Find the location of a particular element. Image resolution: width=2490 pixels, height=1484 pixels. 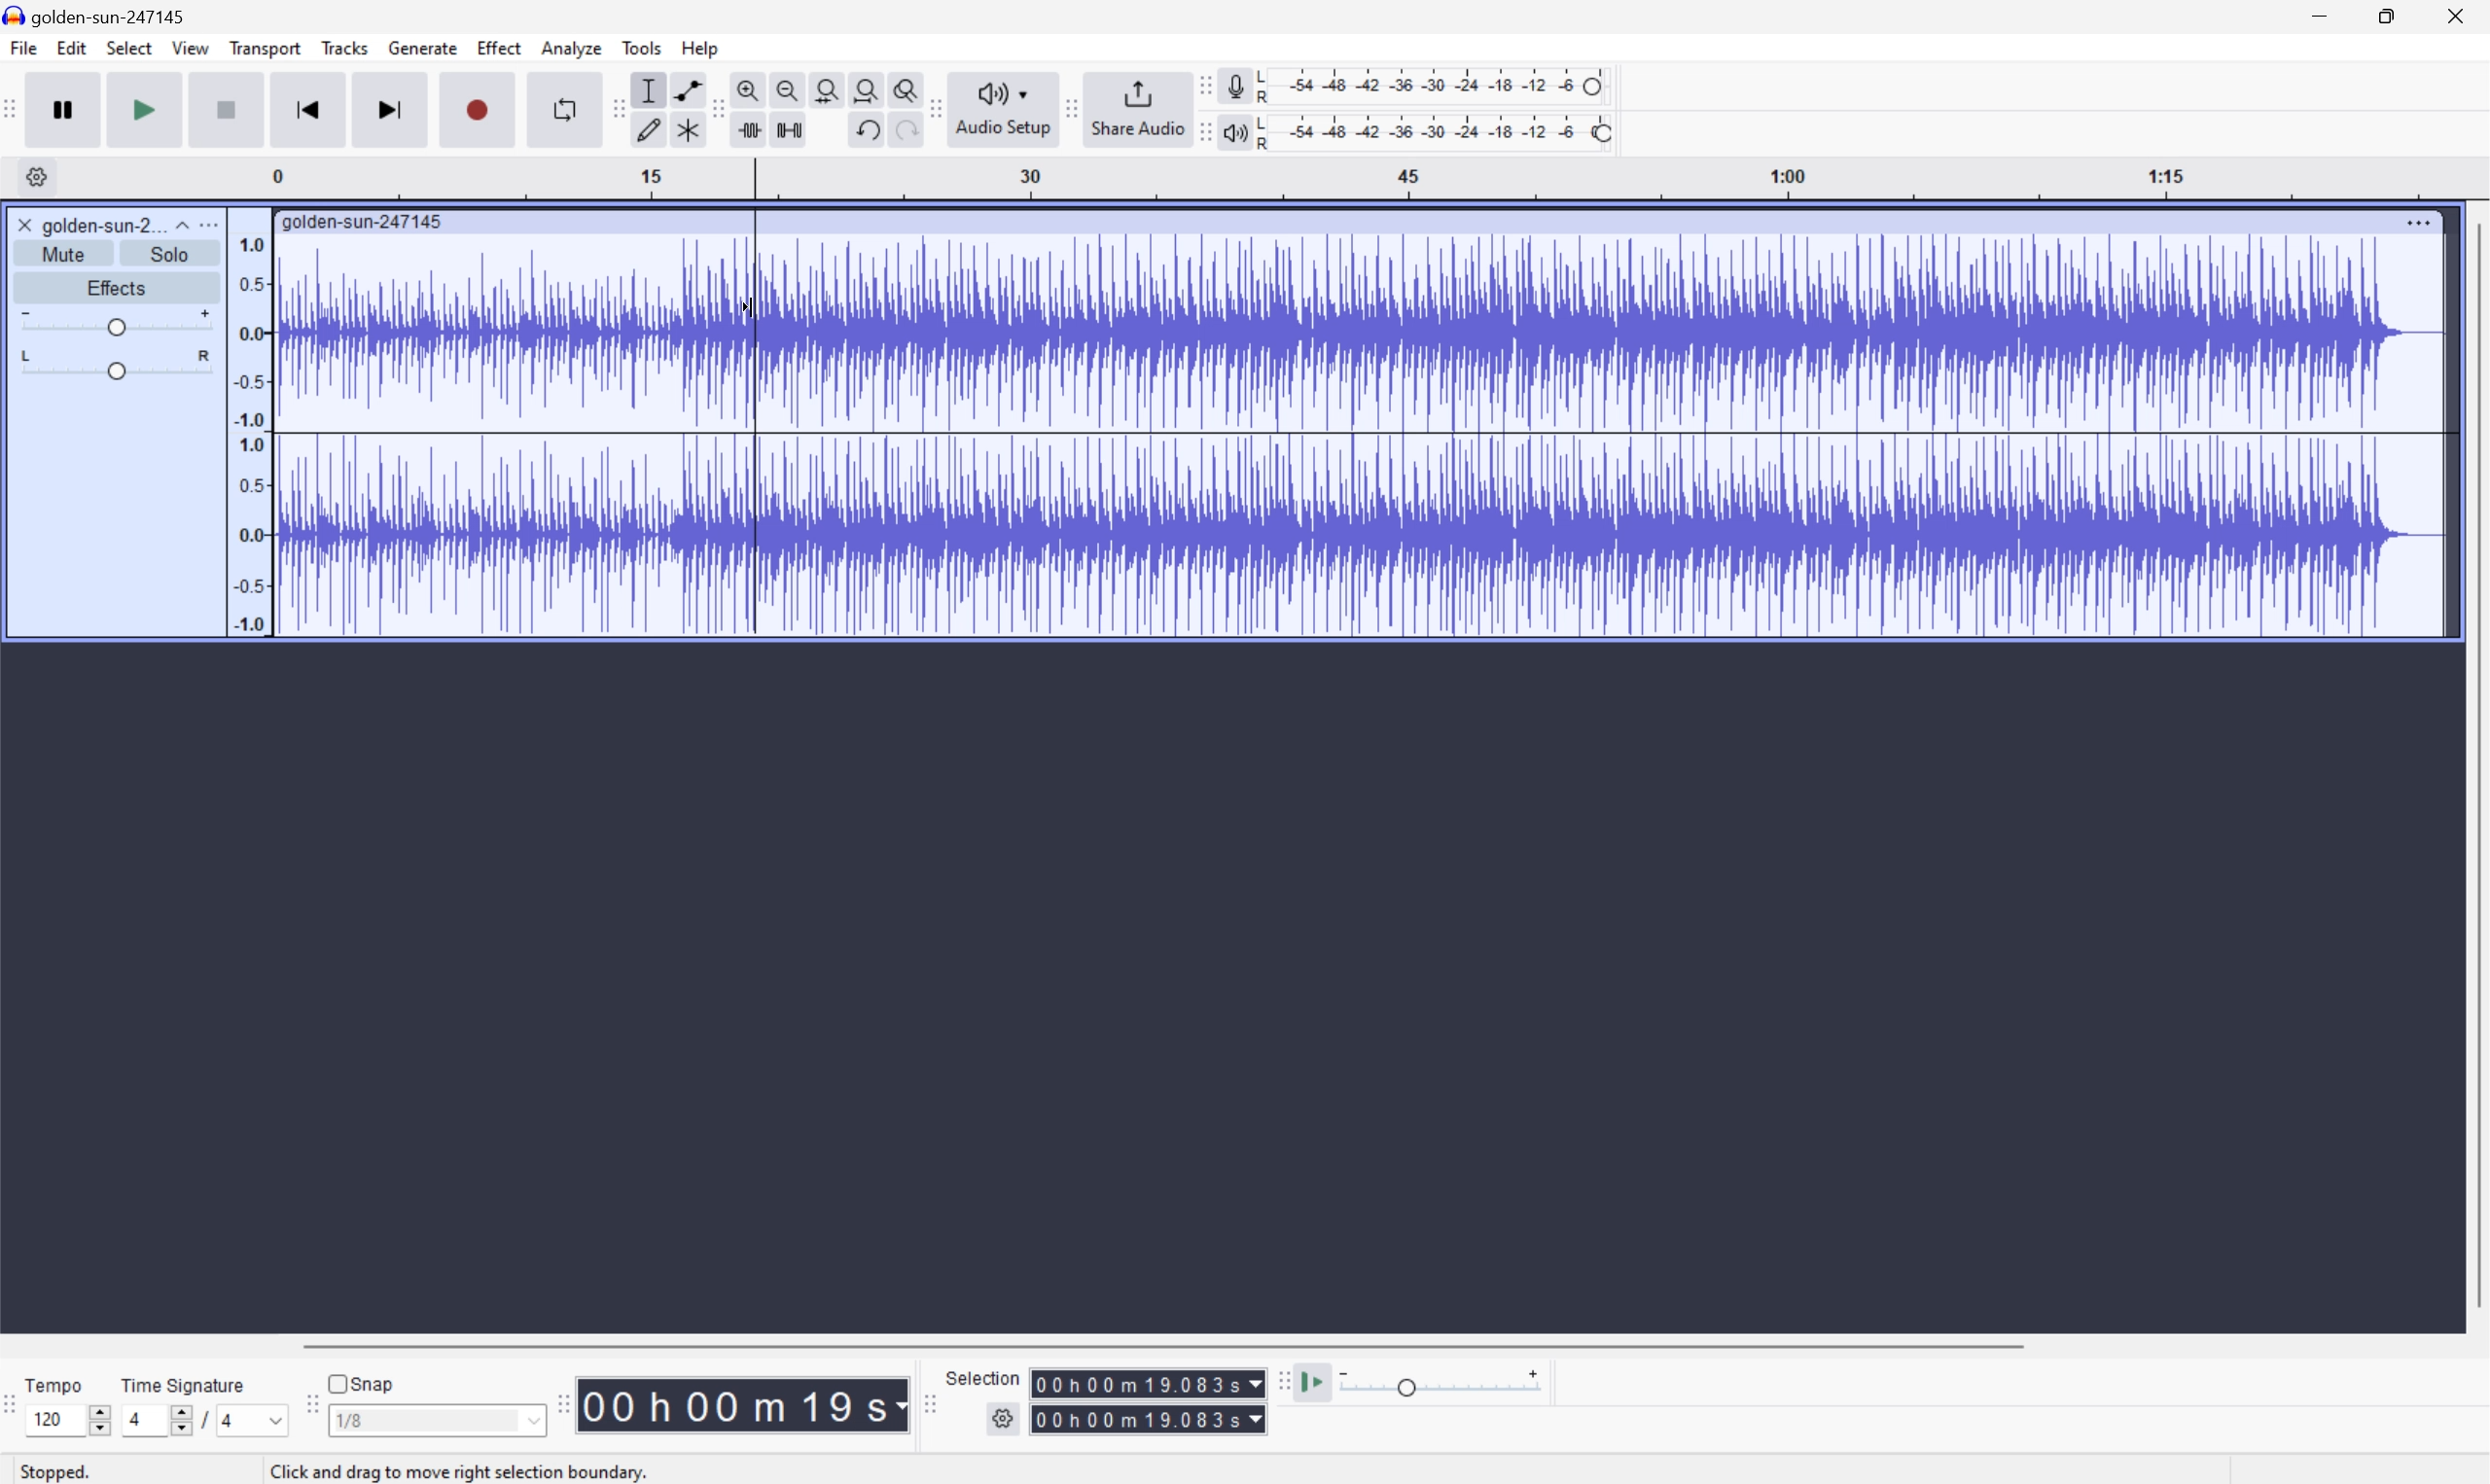

 is located at coordinates (98, 226).